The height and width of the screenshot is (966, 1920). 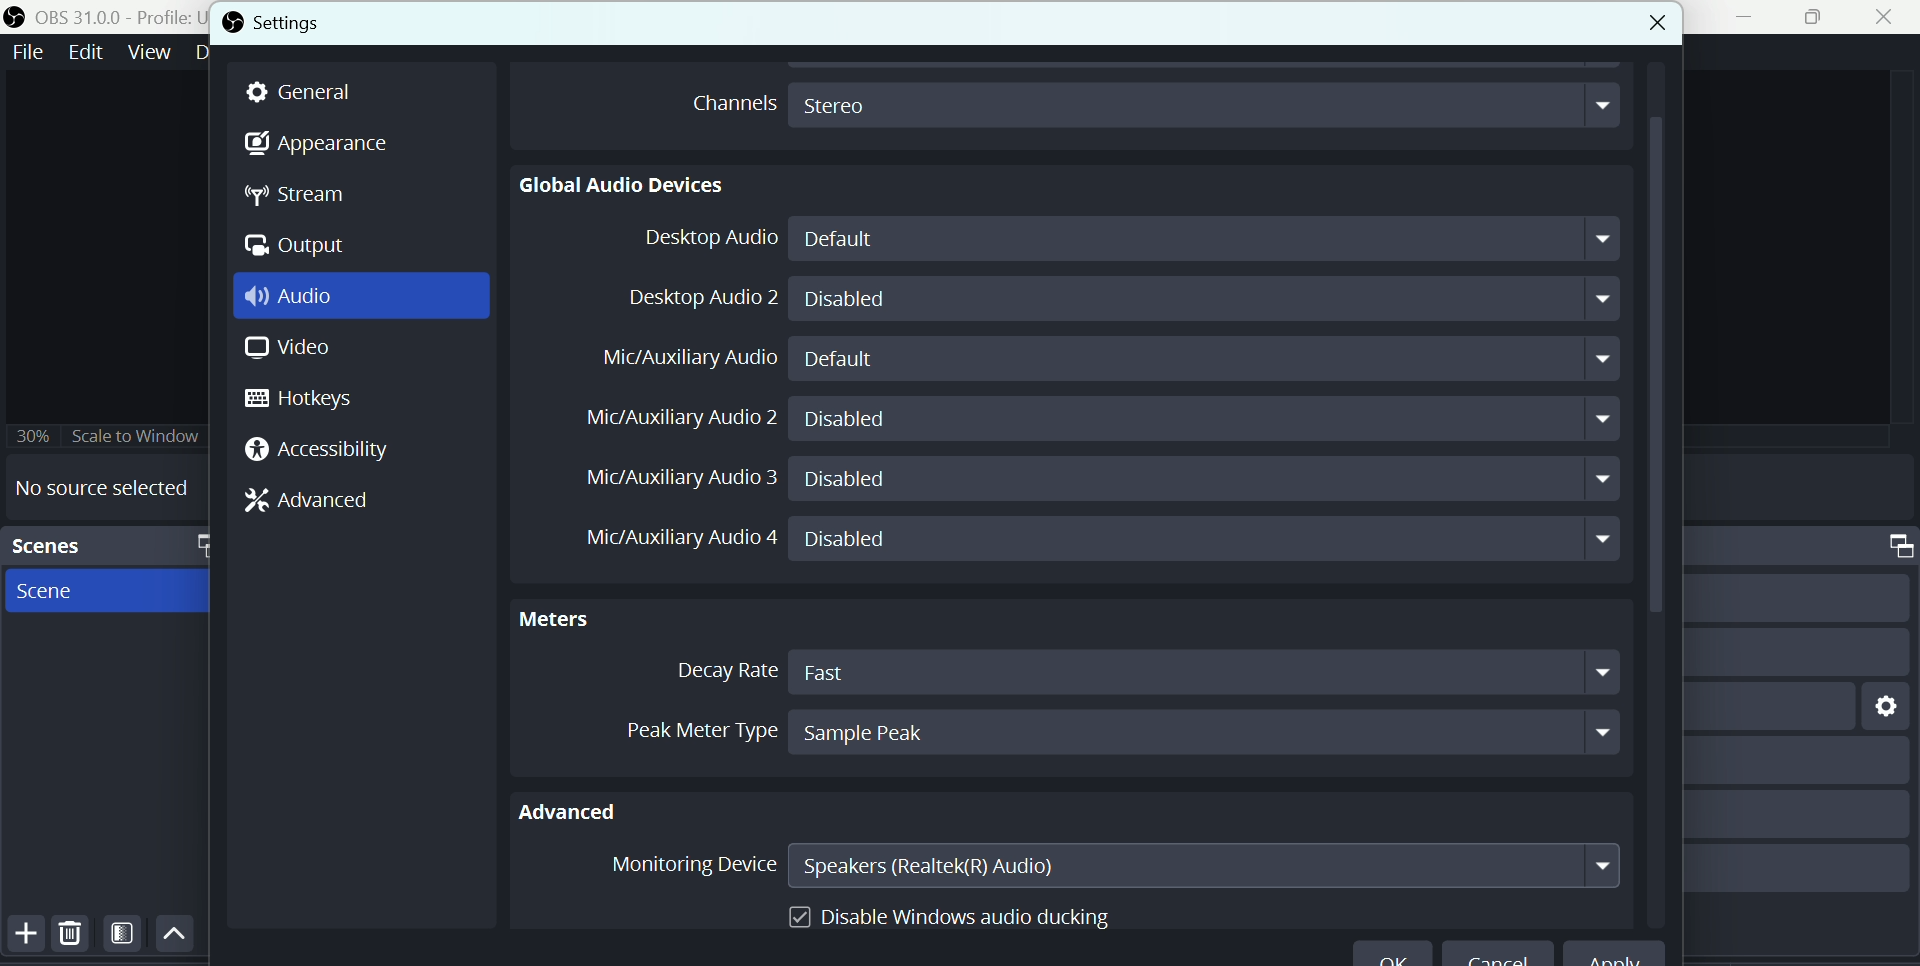 What do you see at coordinates (323, 451) in the screenshot?
I see `Accessibility` at bounding box center [323, 451].